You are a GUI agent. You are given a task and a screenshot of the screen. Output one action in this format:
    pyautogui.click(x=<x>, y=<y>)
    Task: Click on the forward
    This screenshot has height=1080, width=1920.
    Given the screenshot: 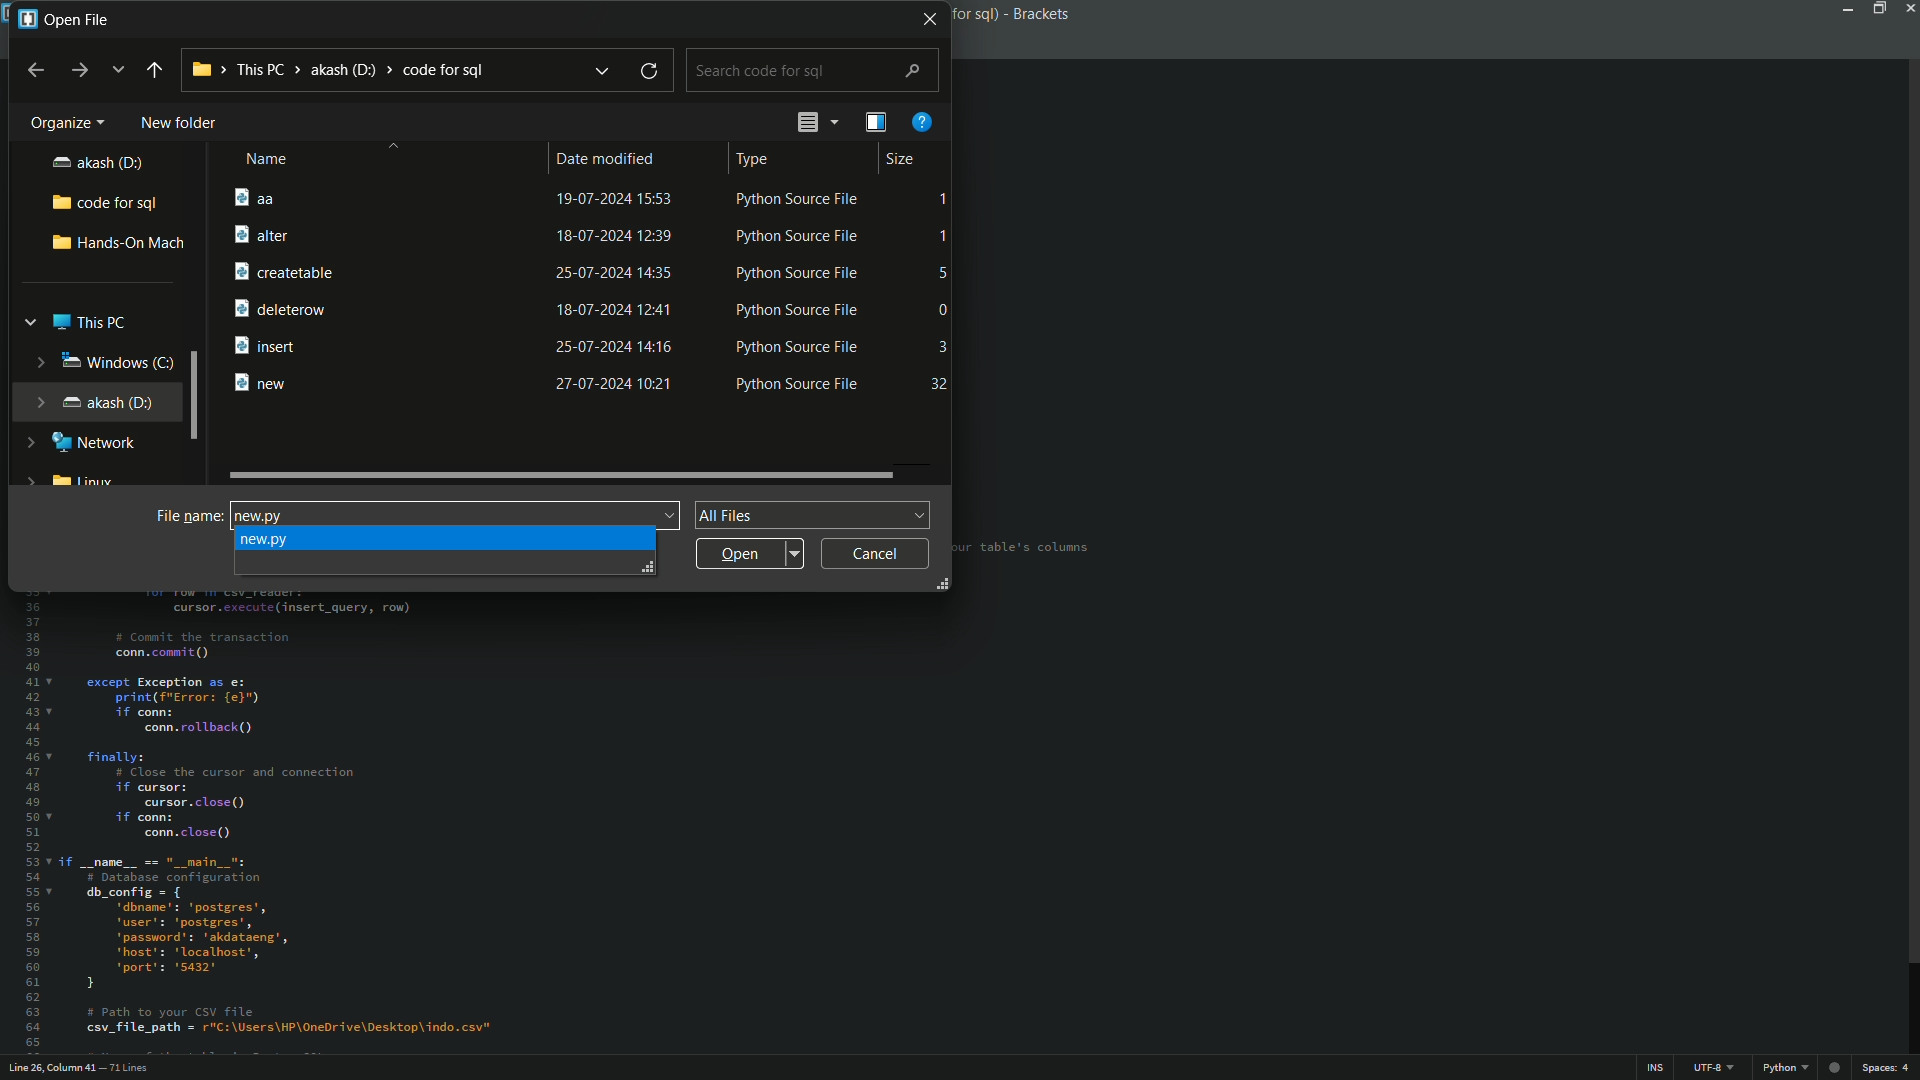 What is the action you would take?
    pyautogui.click(x=76, y=71)
    